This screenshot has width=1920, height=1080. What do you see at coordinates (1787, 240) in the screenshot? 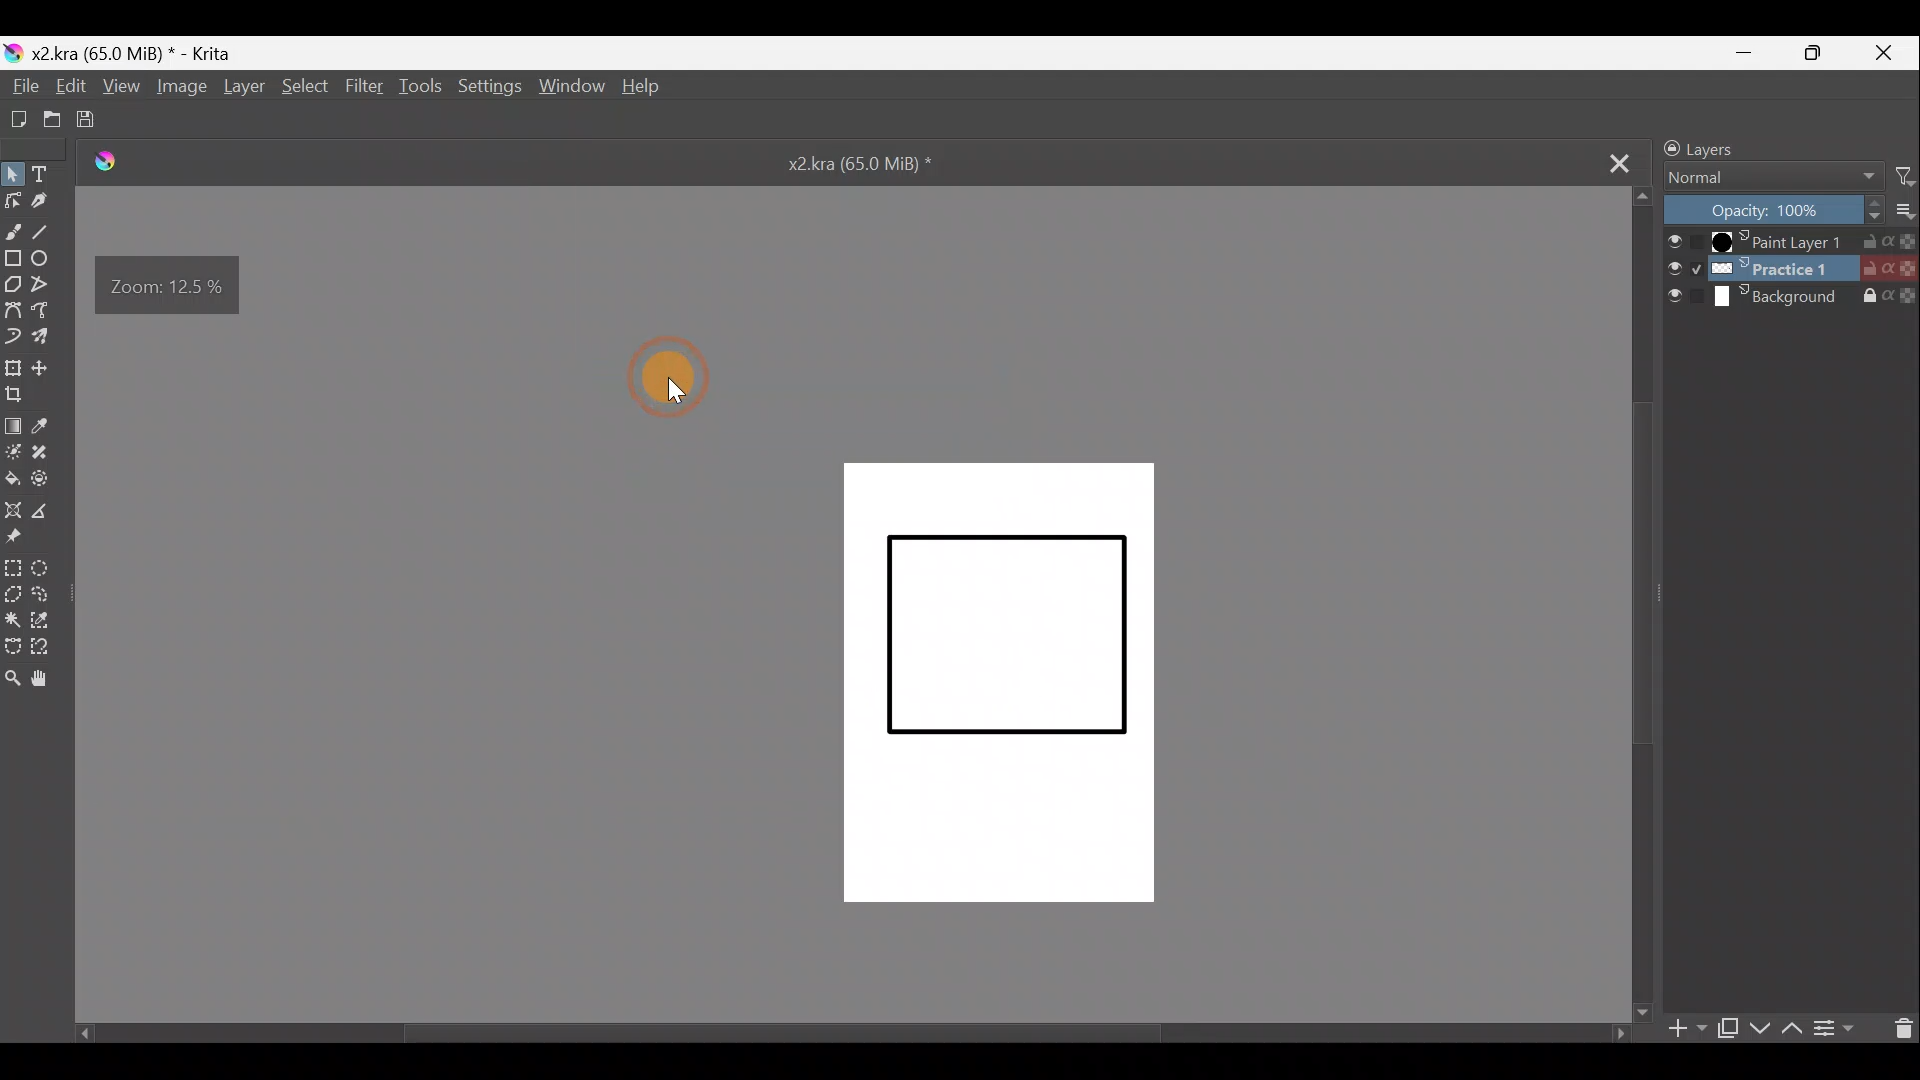
I see `Paint Layer 1` at bounding box center [1787, 240].